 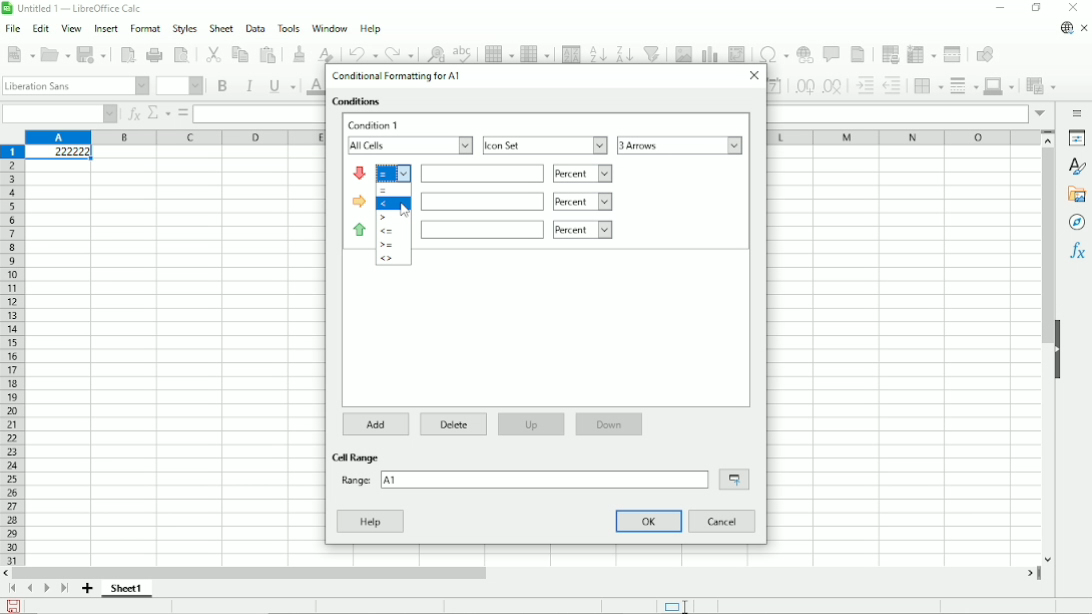 What do you see at coordinates (94, 53) in the screenshot?
I see `Save` at bounding box center [94, 53].